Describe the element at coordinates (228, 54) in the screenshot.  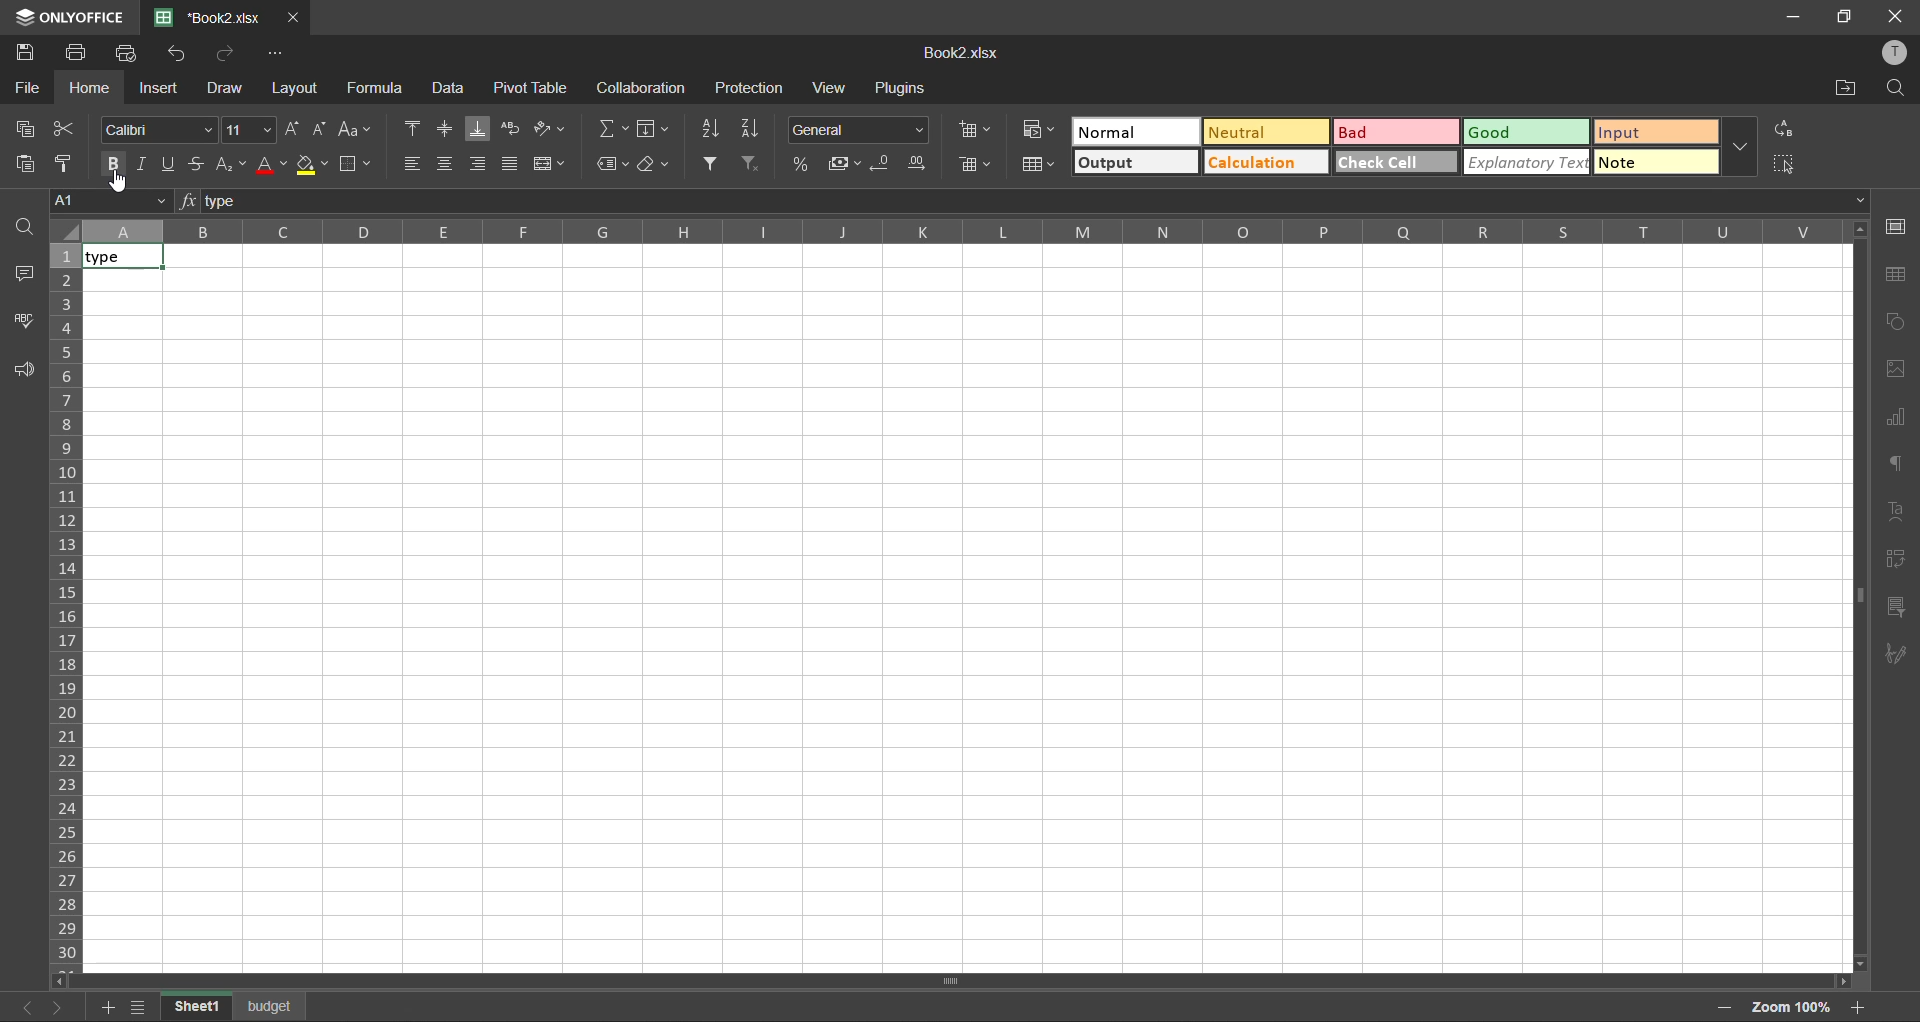
I see `redo` at that location.